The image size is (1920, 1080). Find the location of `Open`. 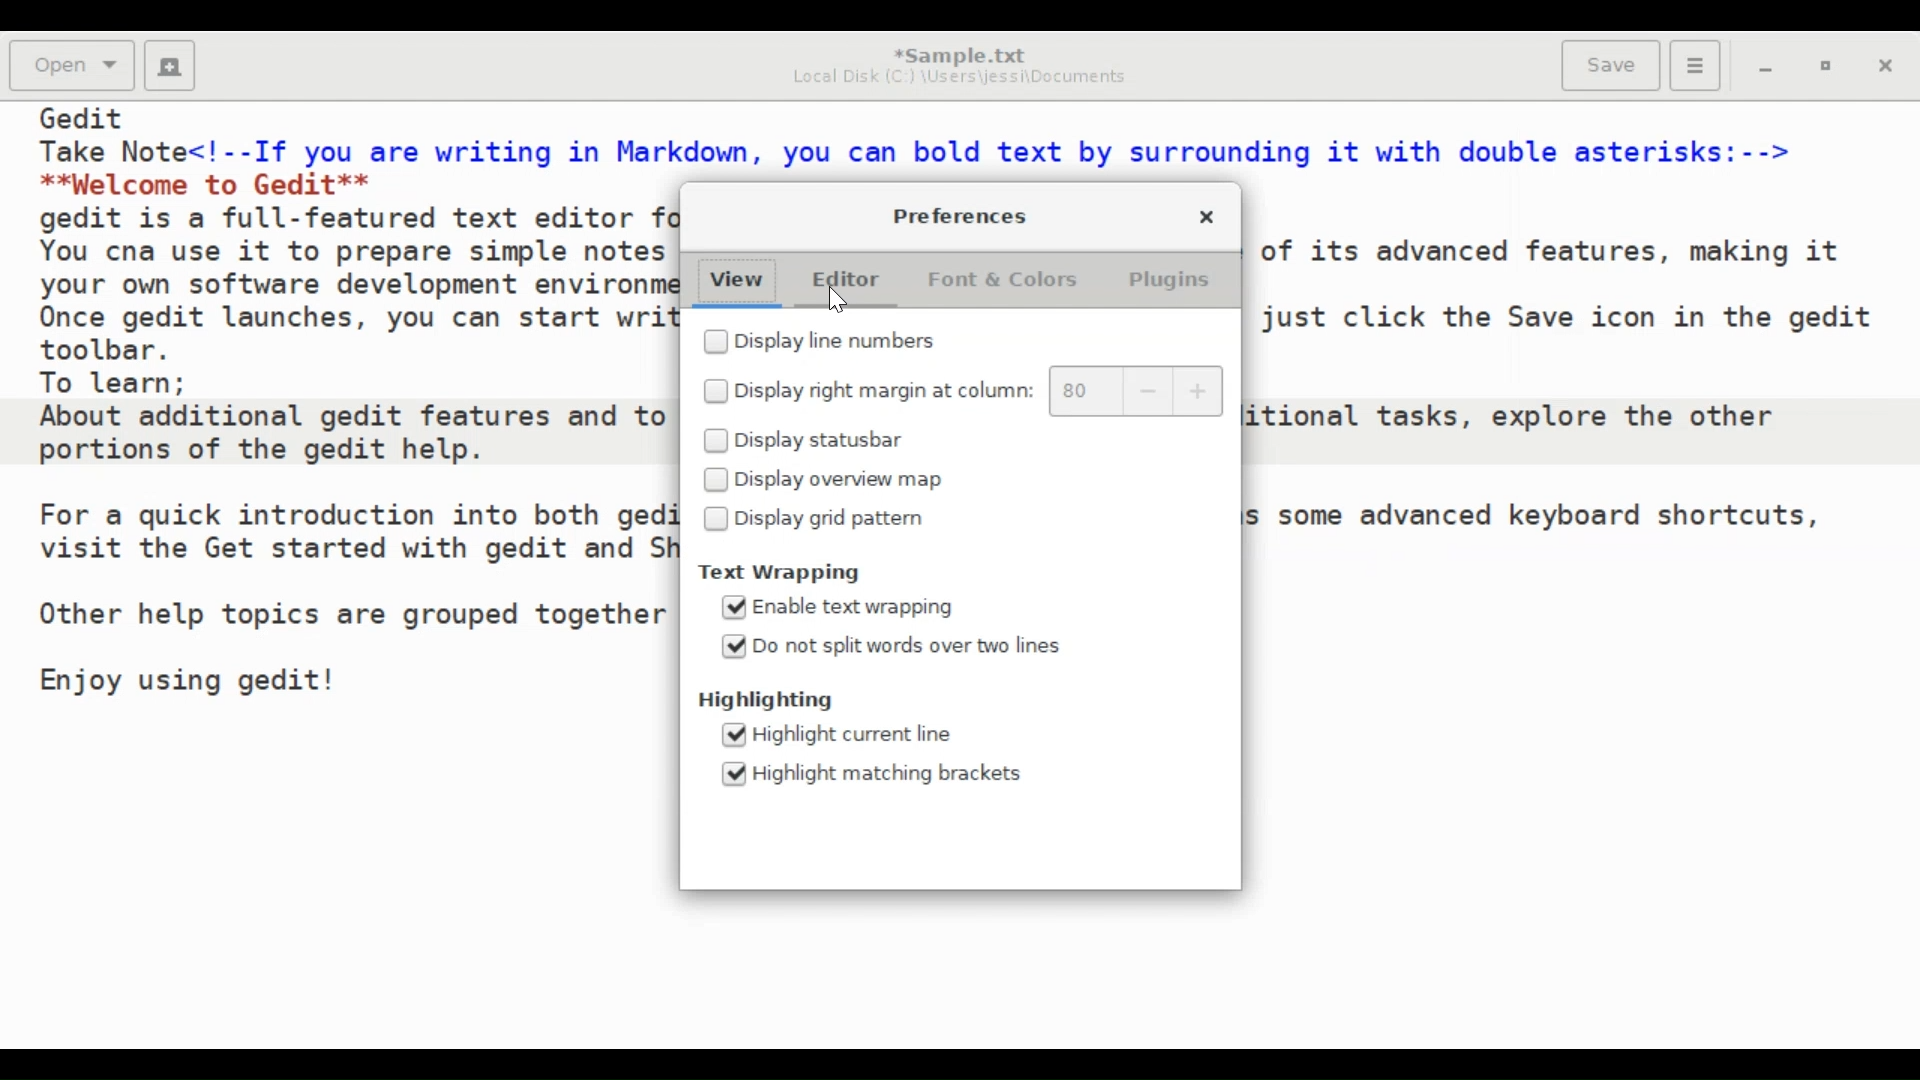

Open is located at coordinates (74, 66).